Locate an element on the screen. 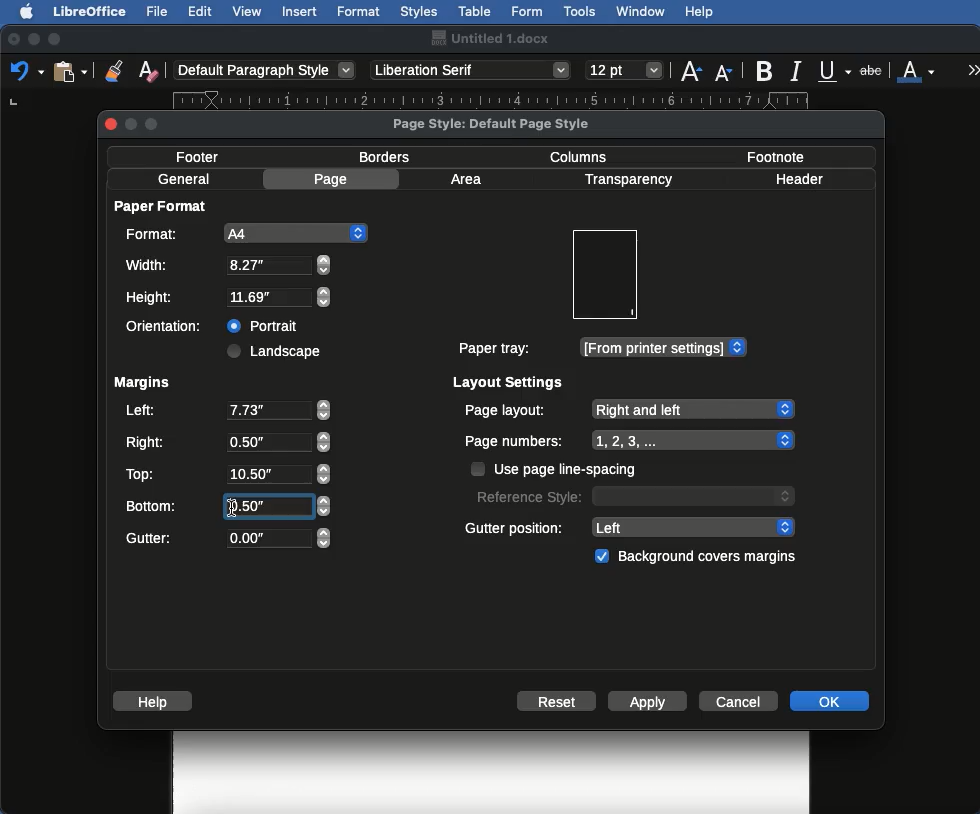 The width and height of the screenshot is (980, 814). Styles is located at coordinates (418, 11).